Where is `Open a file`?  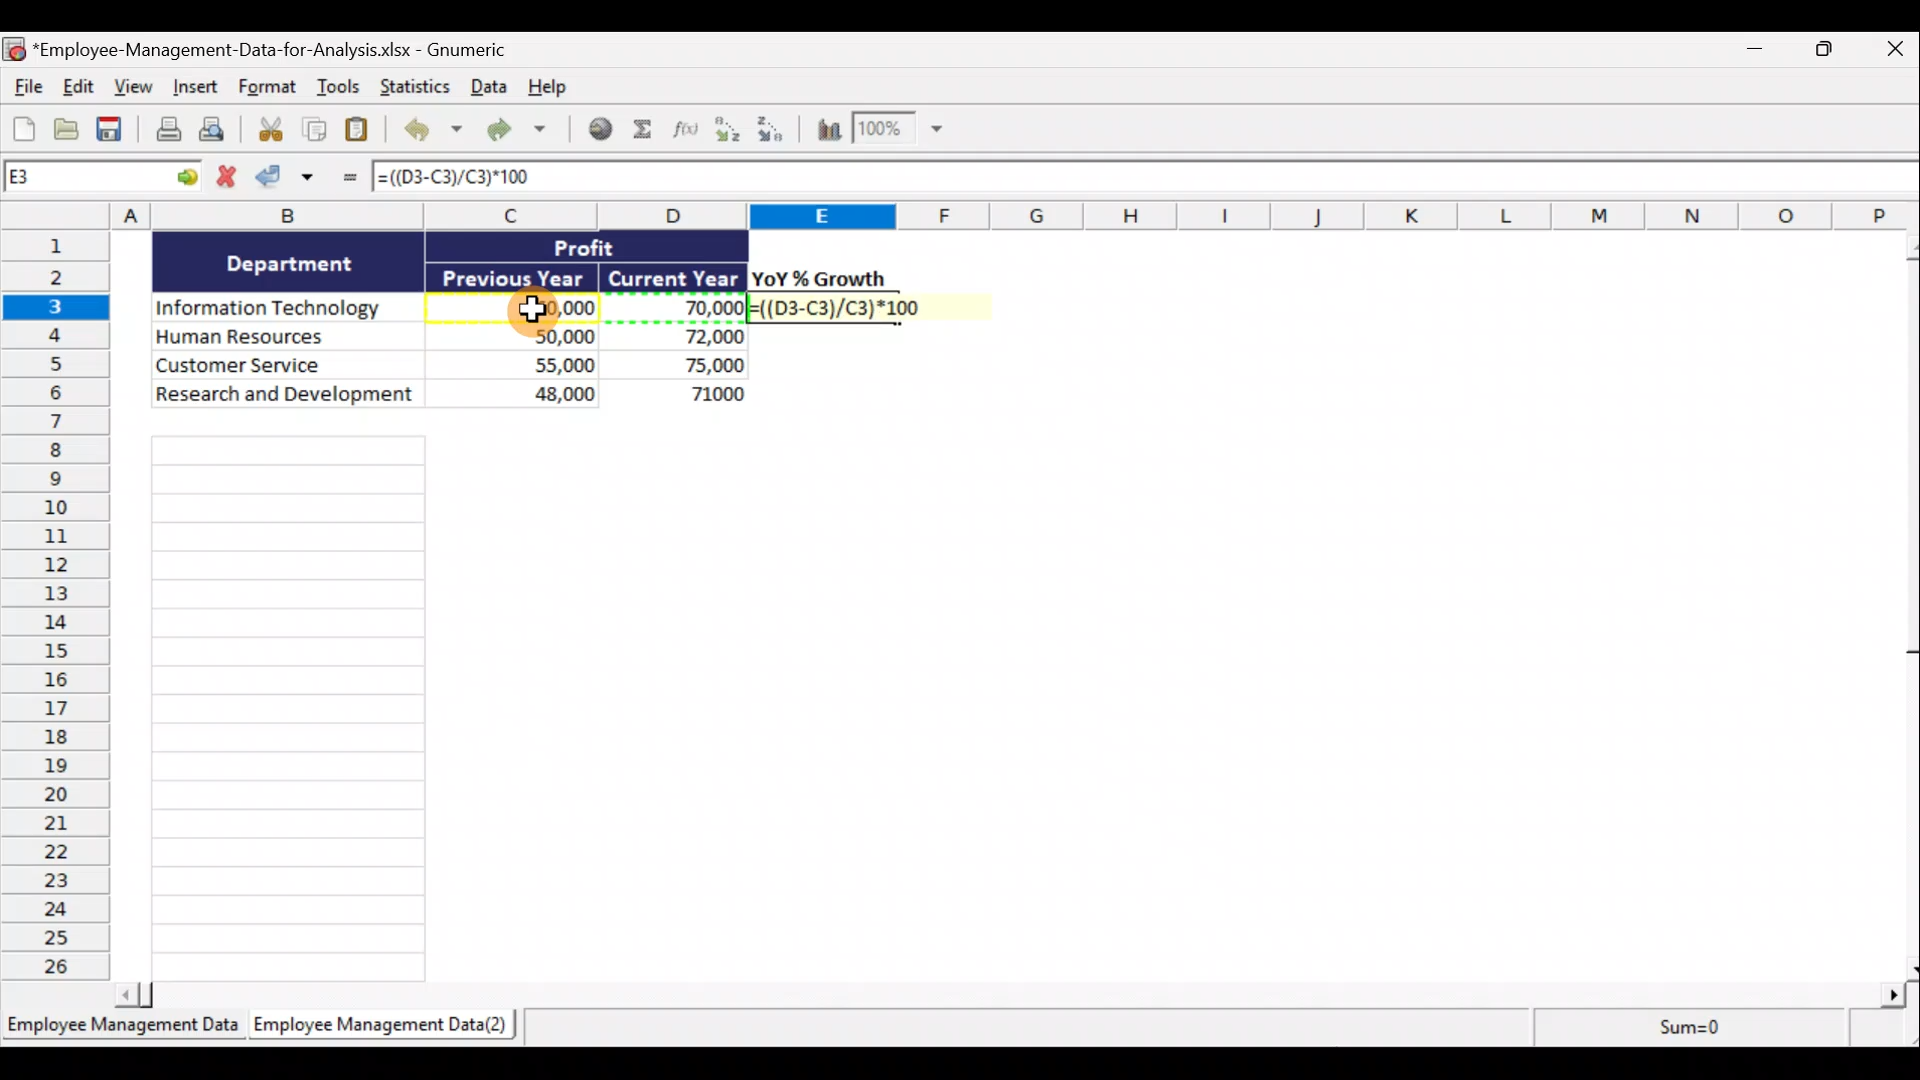
Open a file is located at coordinates (68, 129).